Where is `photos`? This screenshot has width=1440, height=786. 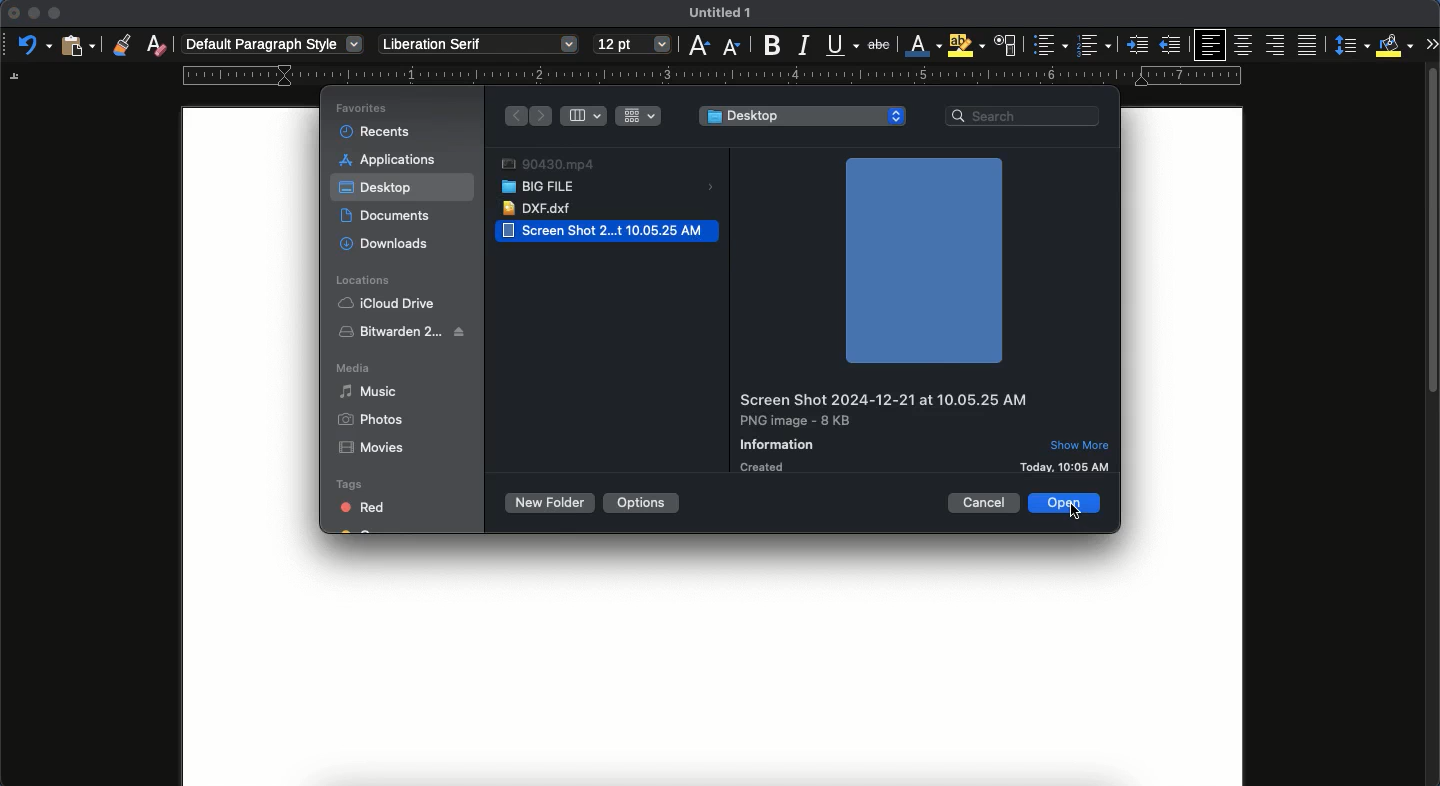 photos is located at coordinates (370, 420).